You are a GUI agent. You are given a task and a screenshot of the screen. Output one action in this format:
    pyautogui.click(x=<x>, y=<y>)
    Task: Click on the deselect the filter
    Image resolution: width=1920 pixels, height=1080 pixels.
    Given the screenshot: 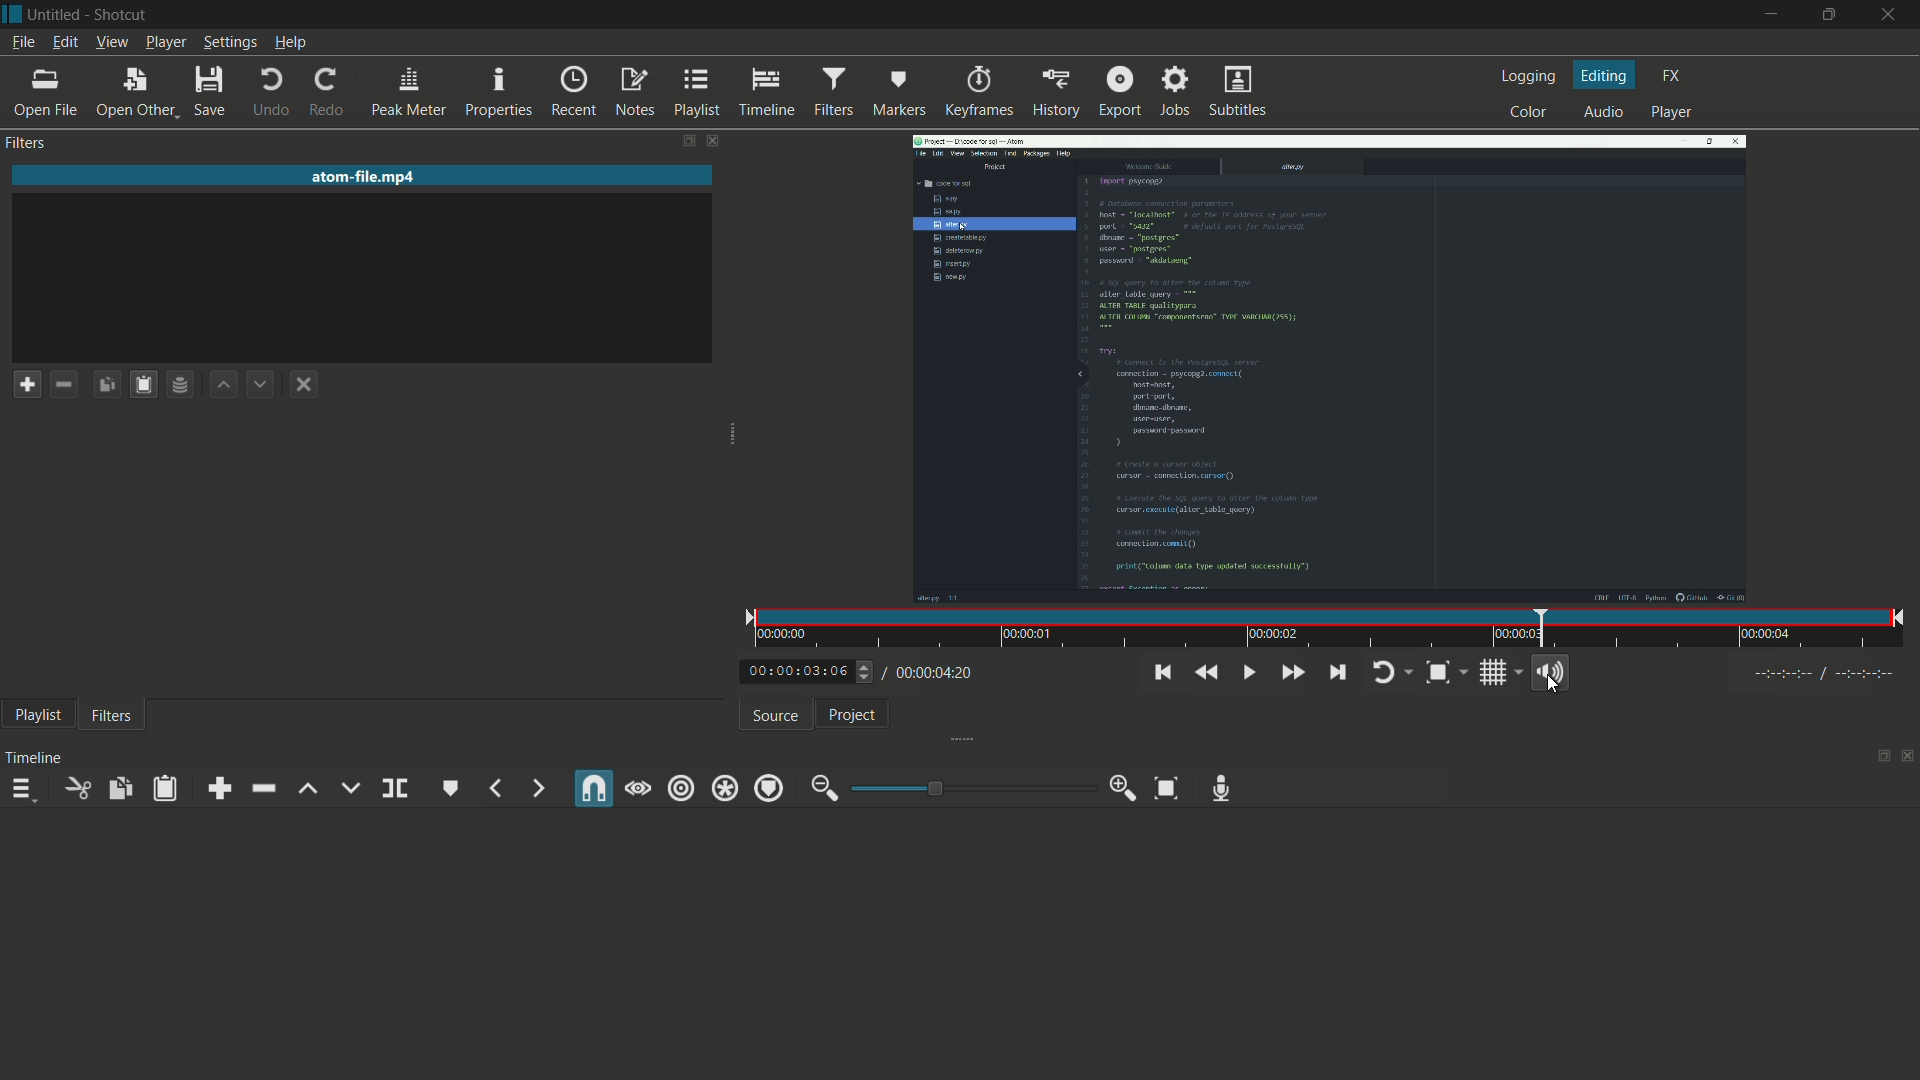 What is the action you would take?
    pyautogui.click(x=303, y=384)
    